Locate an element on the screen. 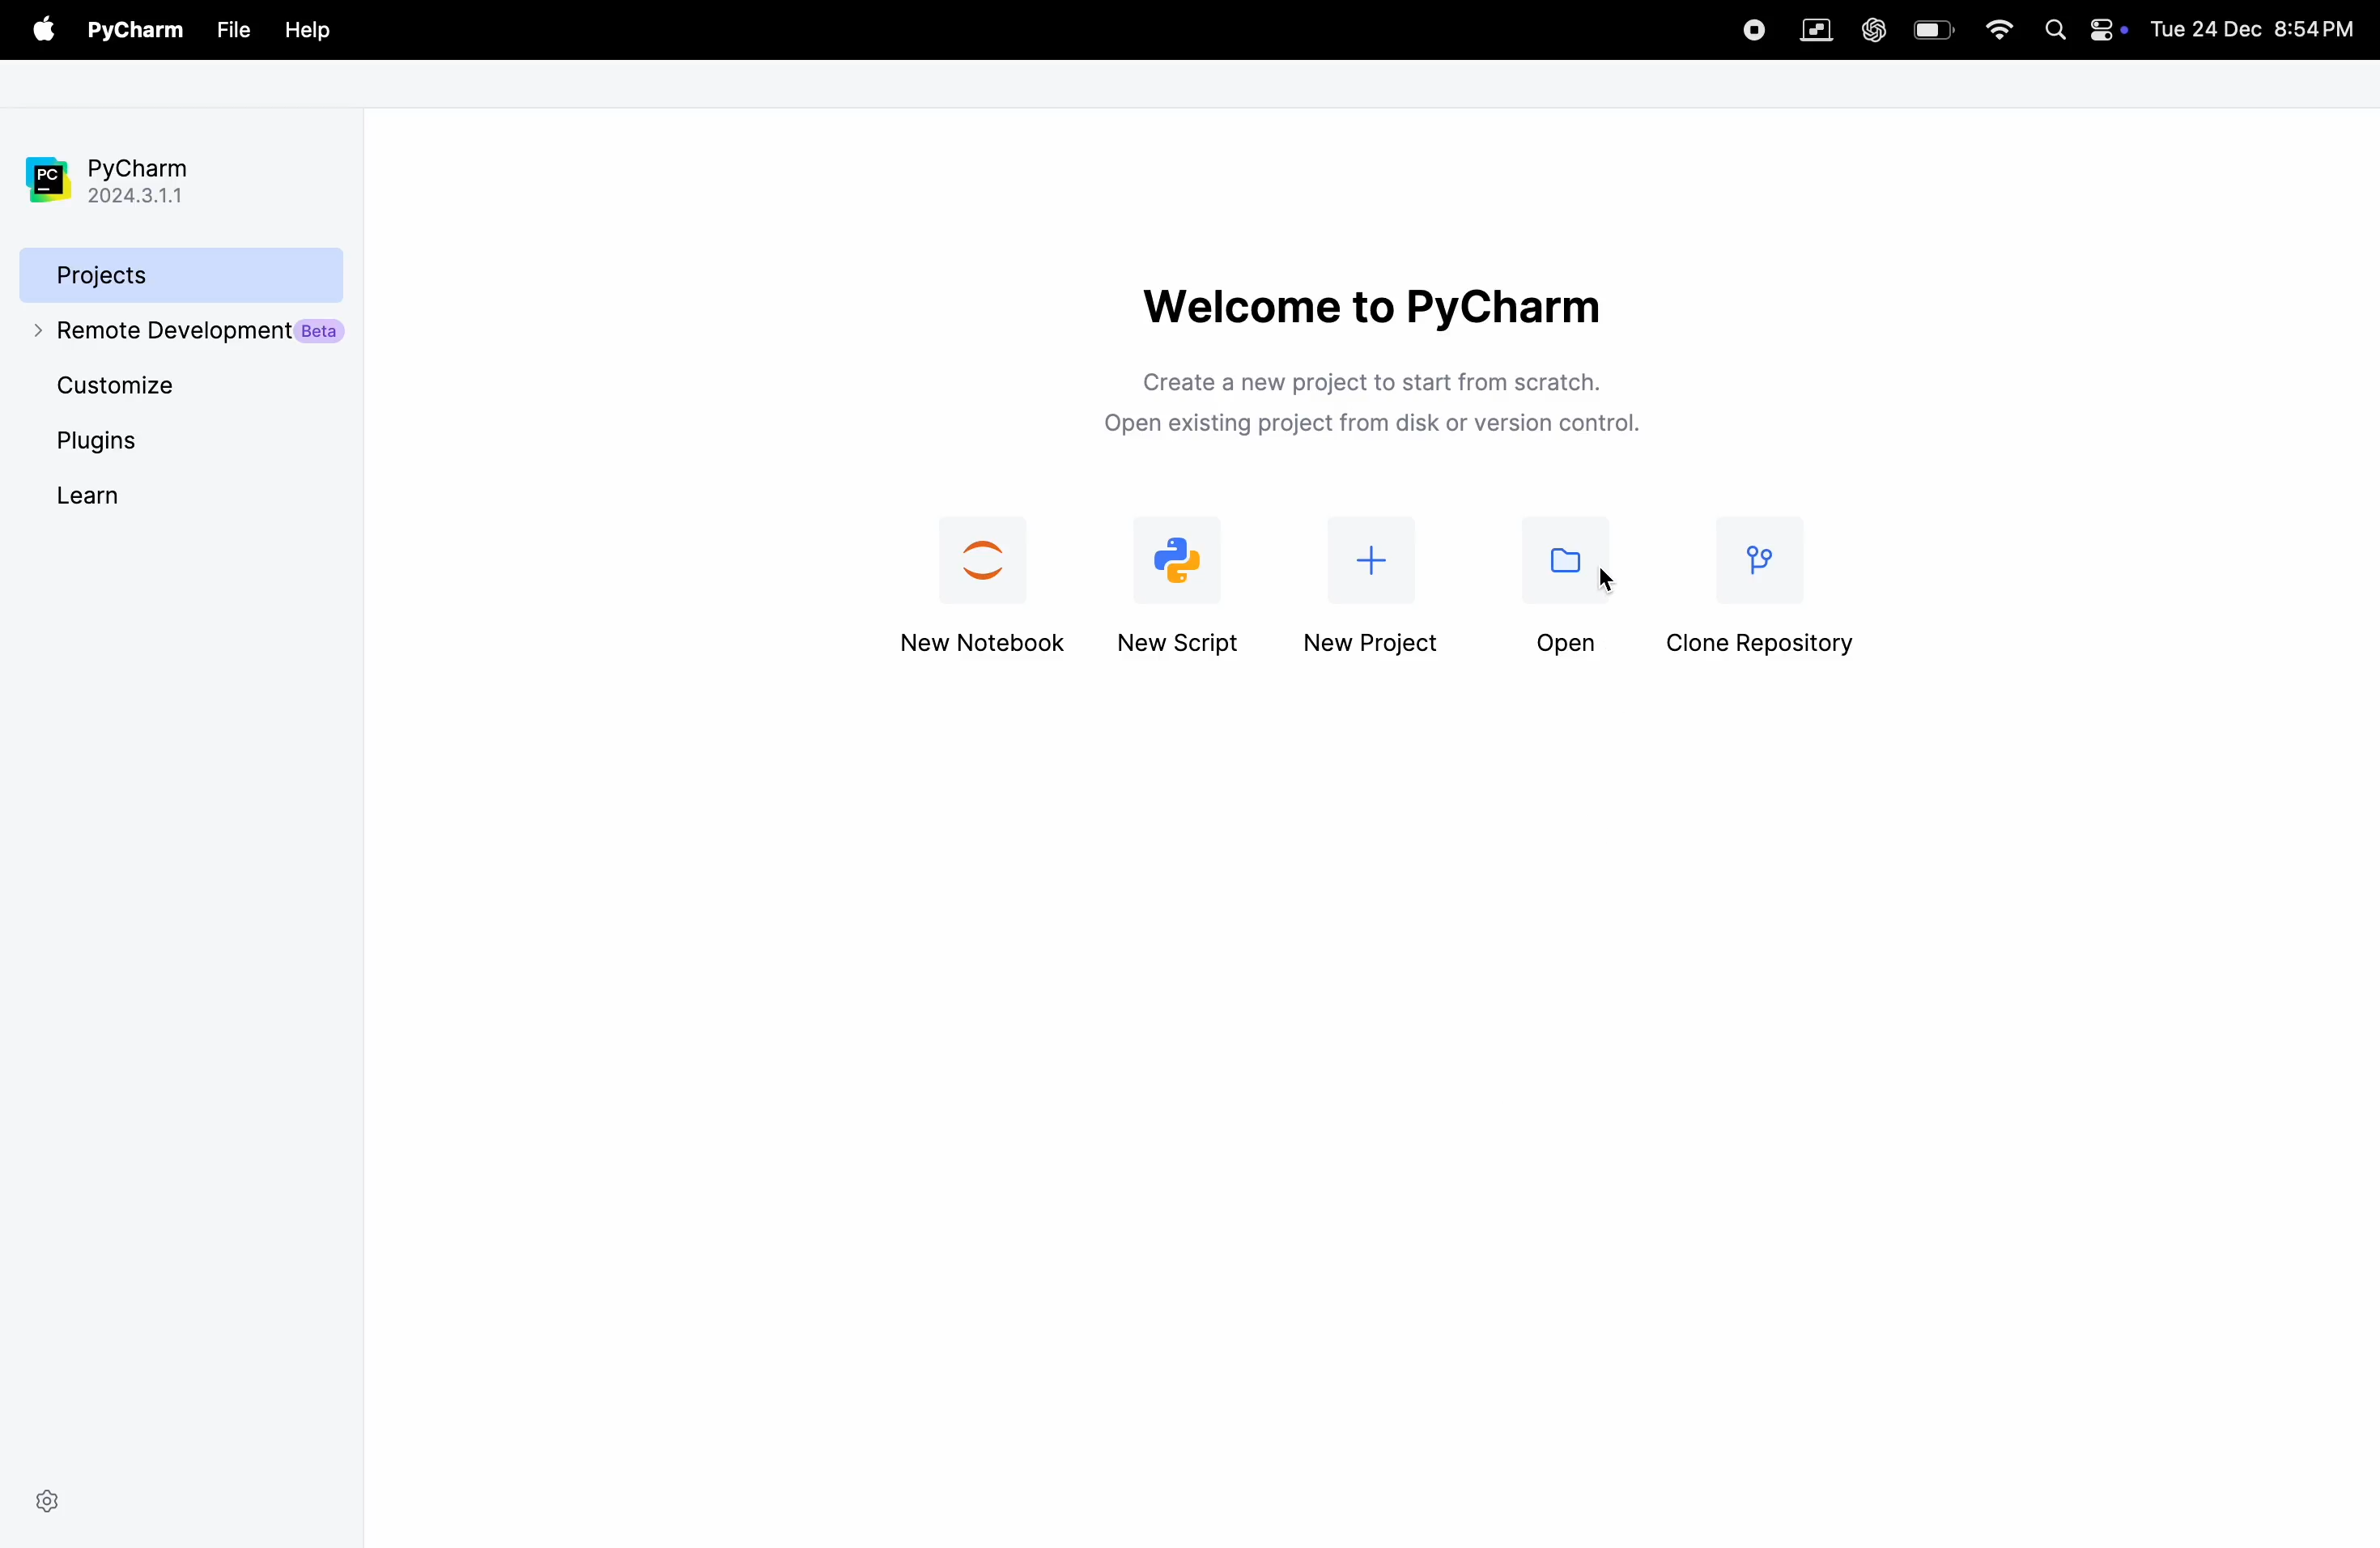 Image resolution: width=2380 pixels, height=1548 pixels. cursor is located at coordinates (1606, 573).